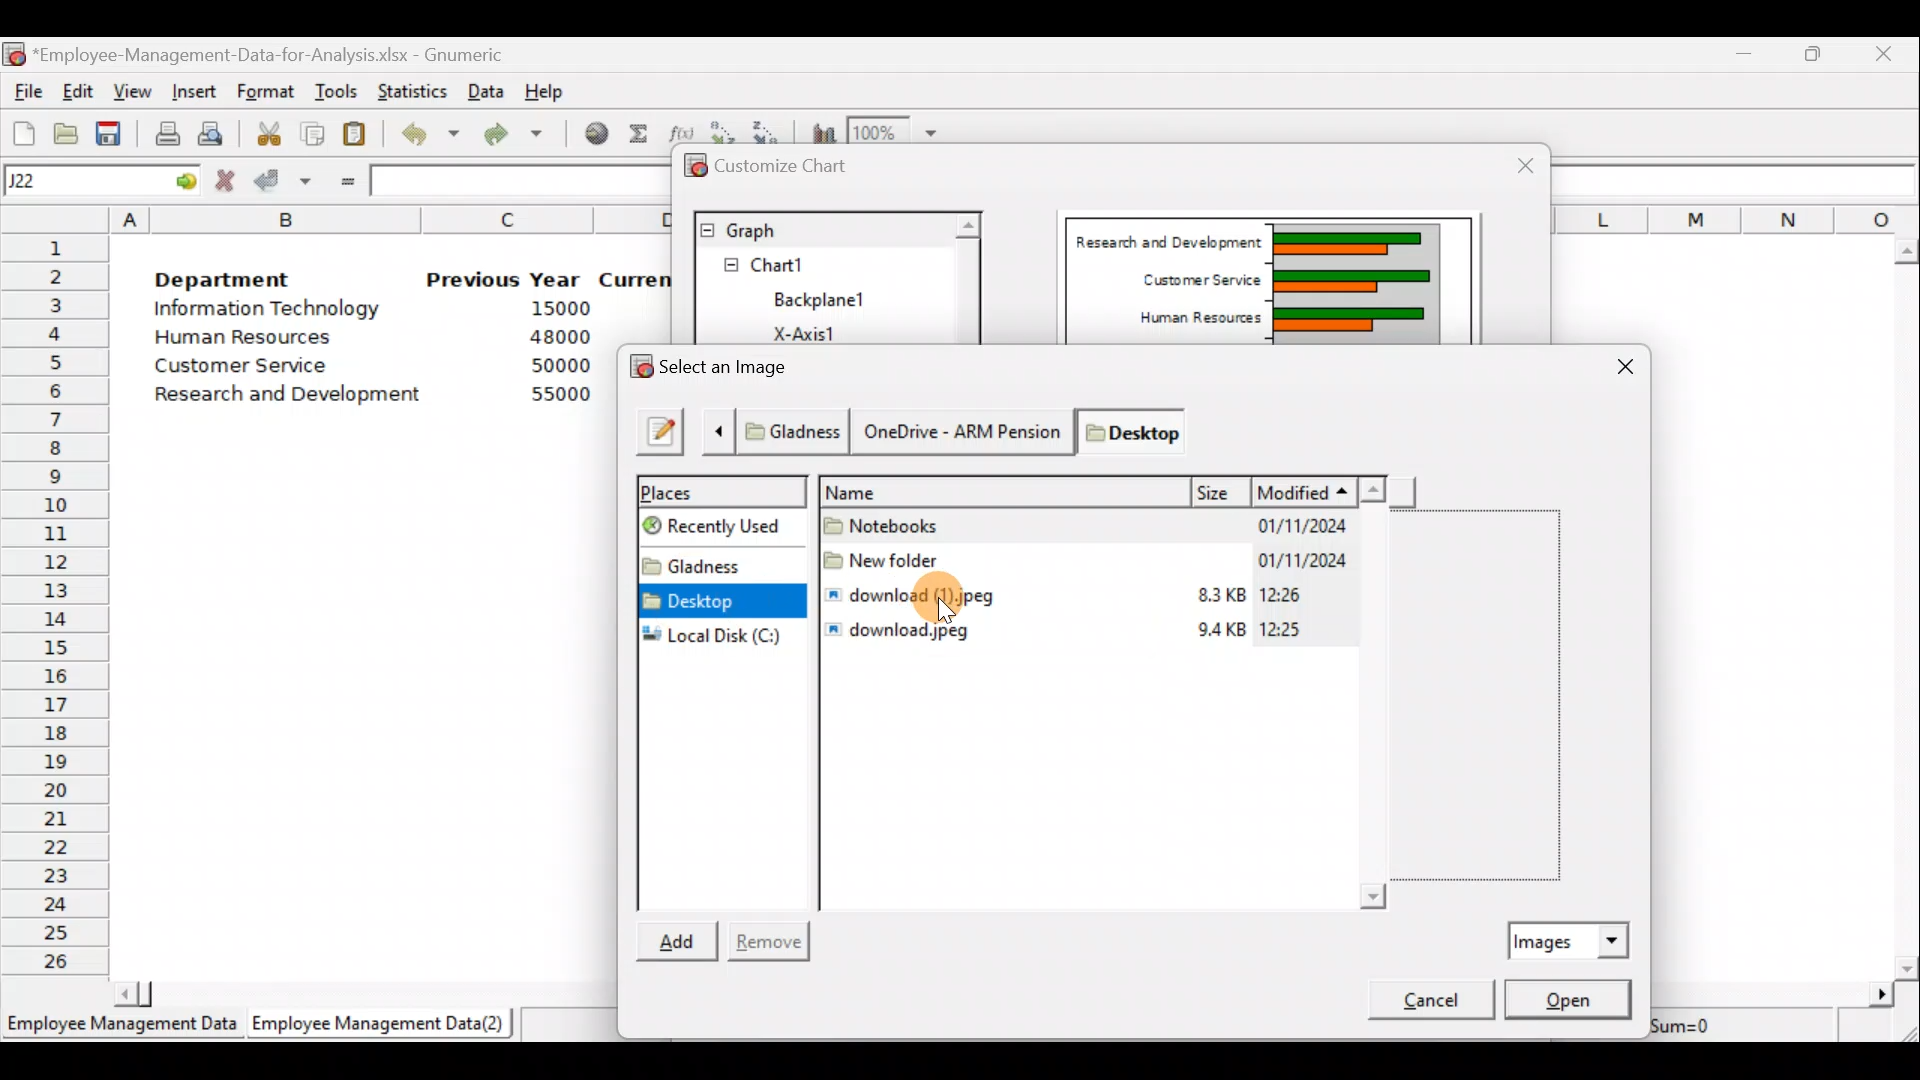 The width and height of the screenshot is (1920, 1080). Describe the element at coordinates (282, 183) in the screenshot. I see `Accept change` at that location.